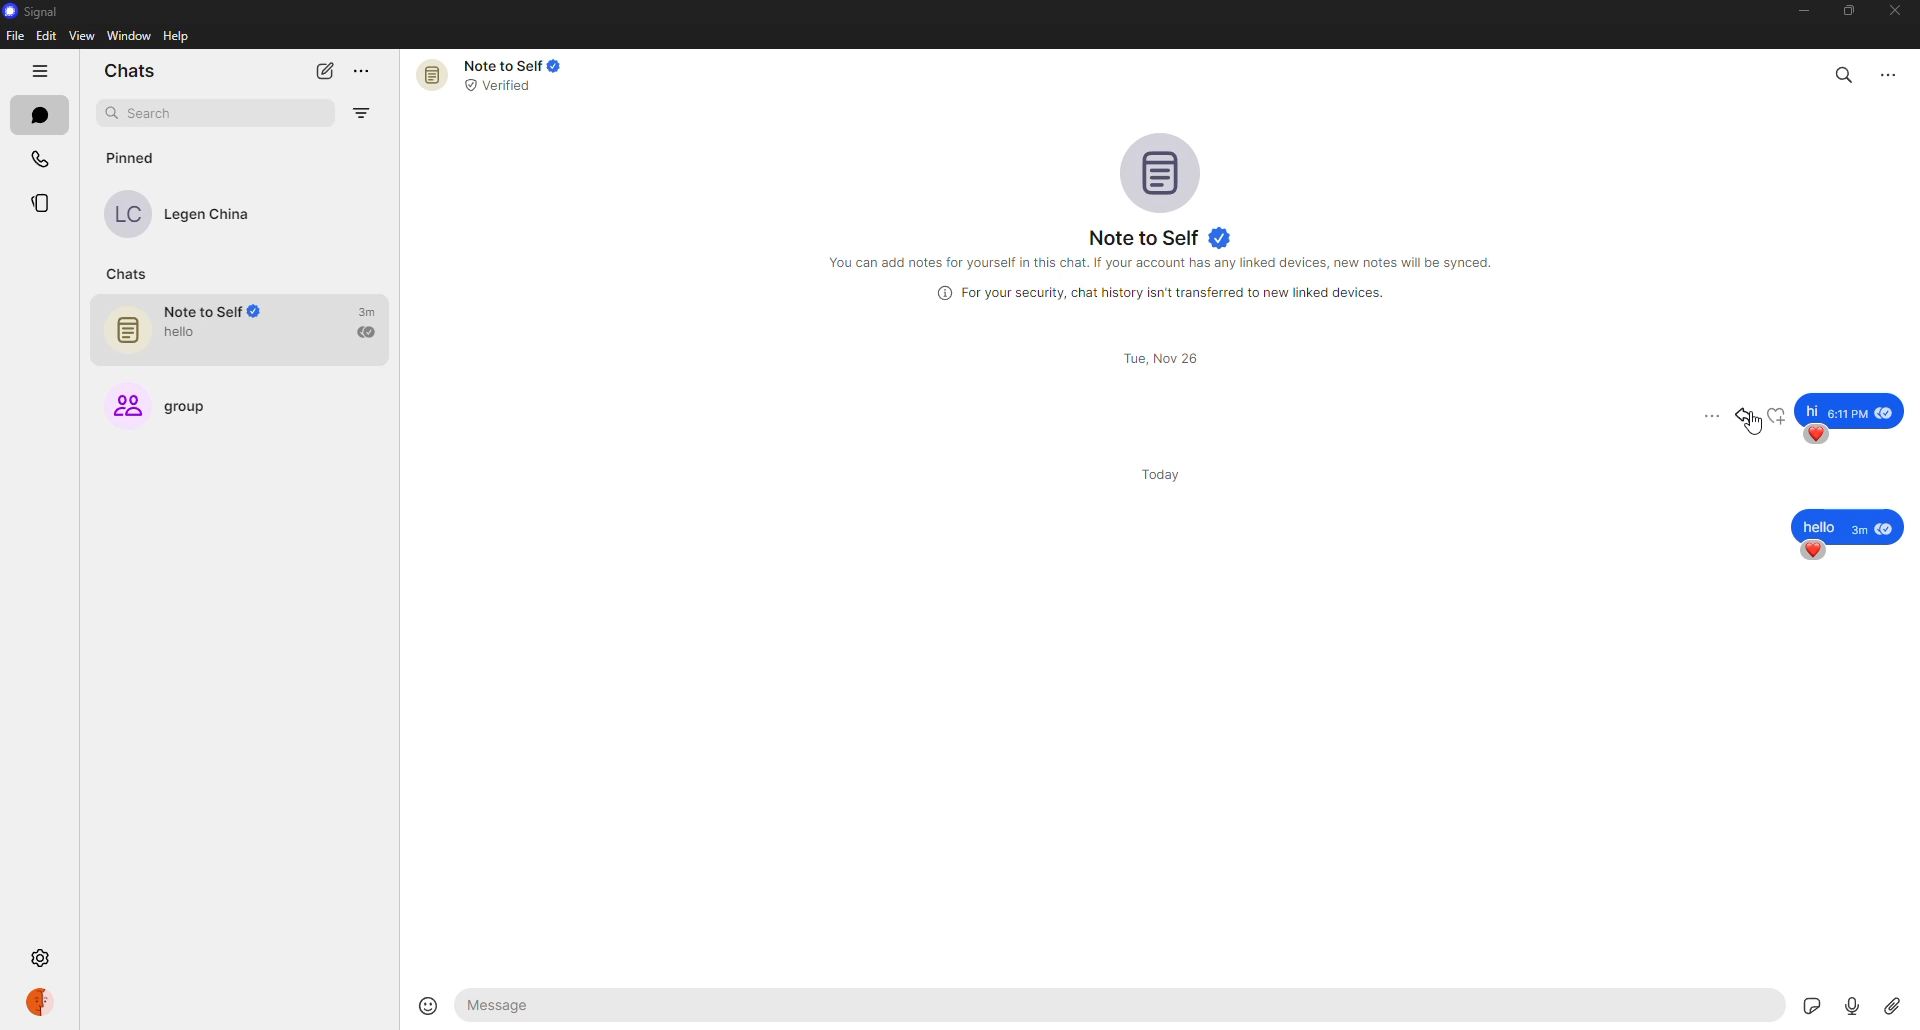  Describe the element at coordinates (1897, 10) in the screenshot. I see `close` at that location.